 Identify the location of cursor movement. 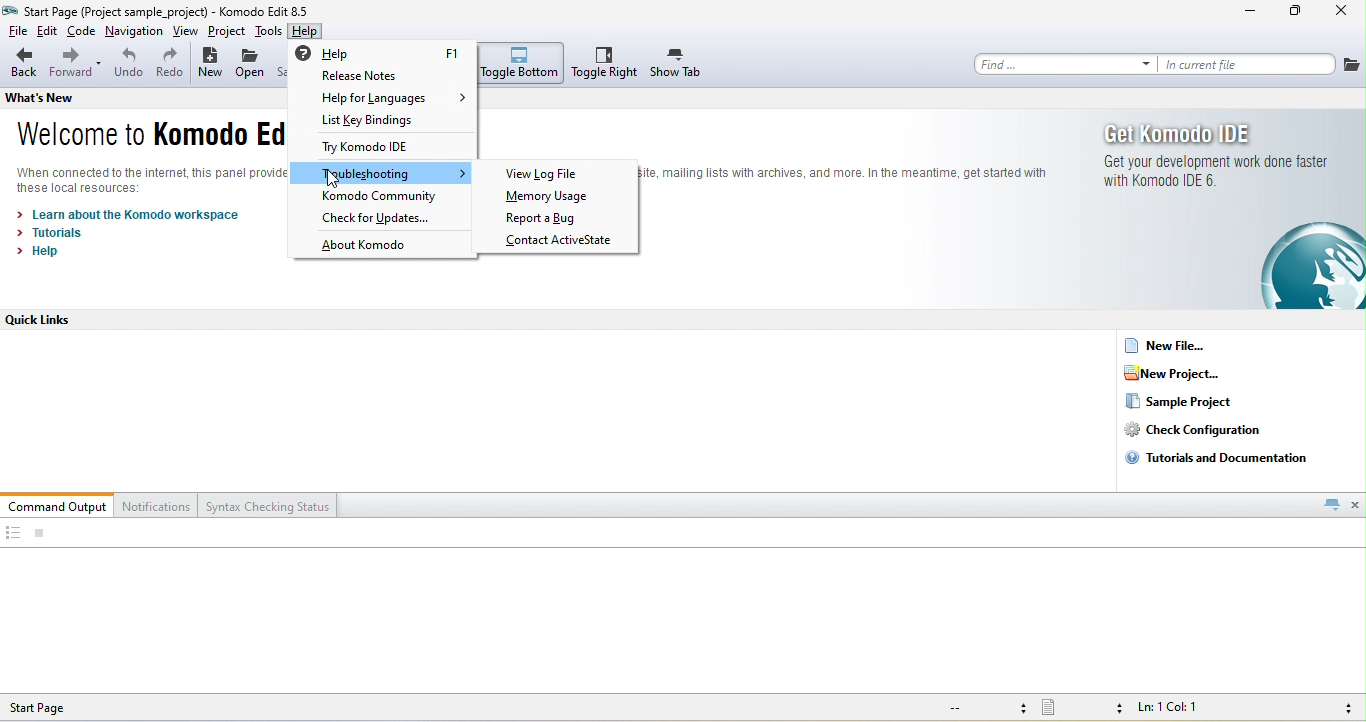
(334, 180).